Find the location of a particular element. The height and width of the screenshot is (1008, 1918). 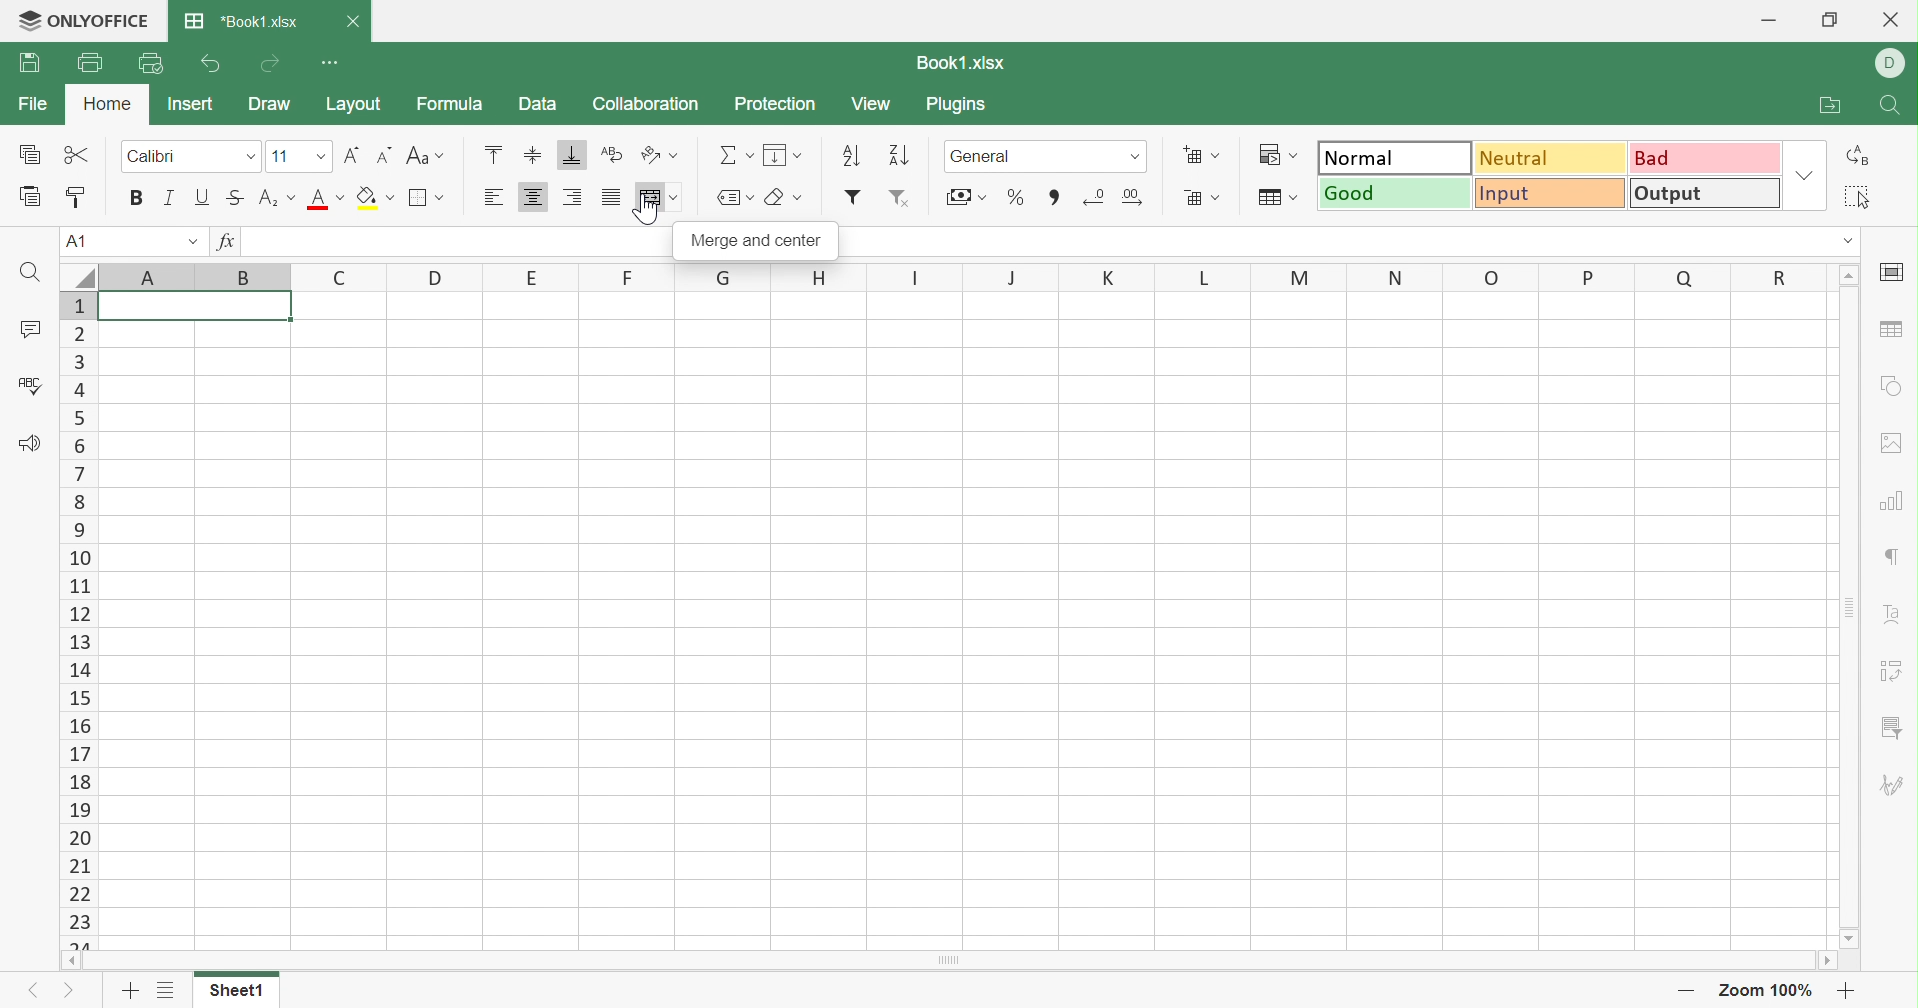

Collaboration is located at coordinates (647, 108).